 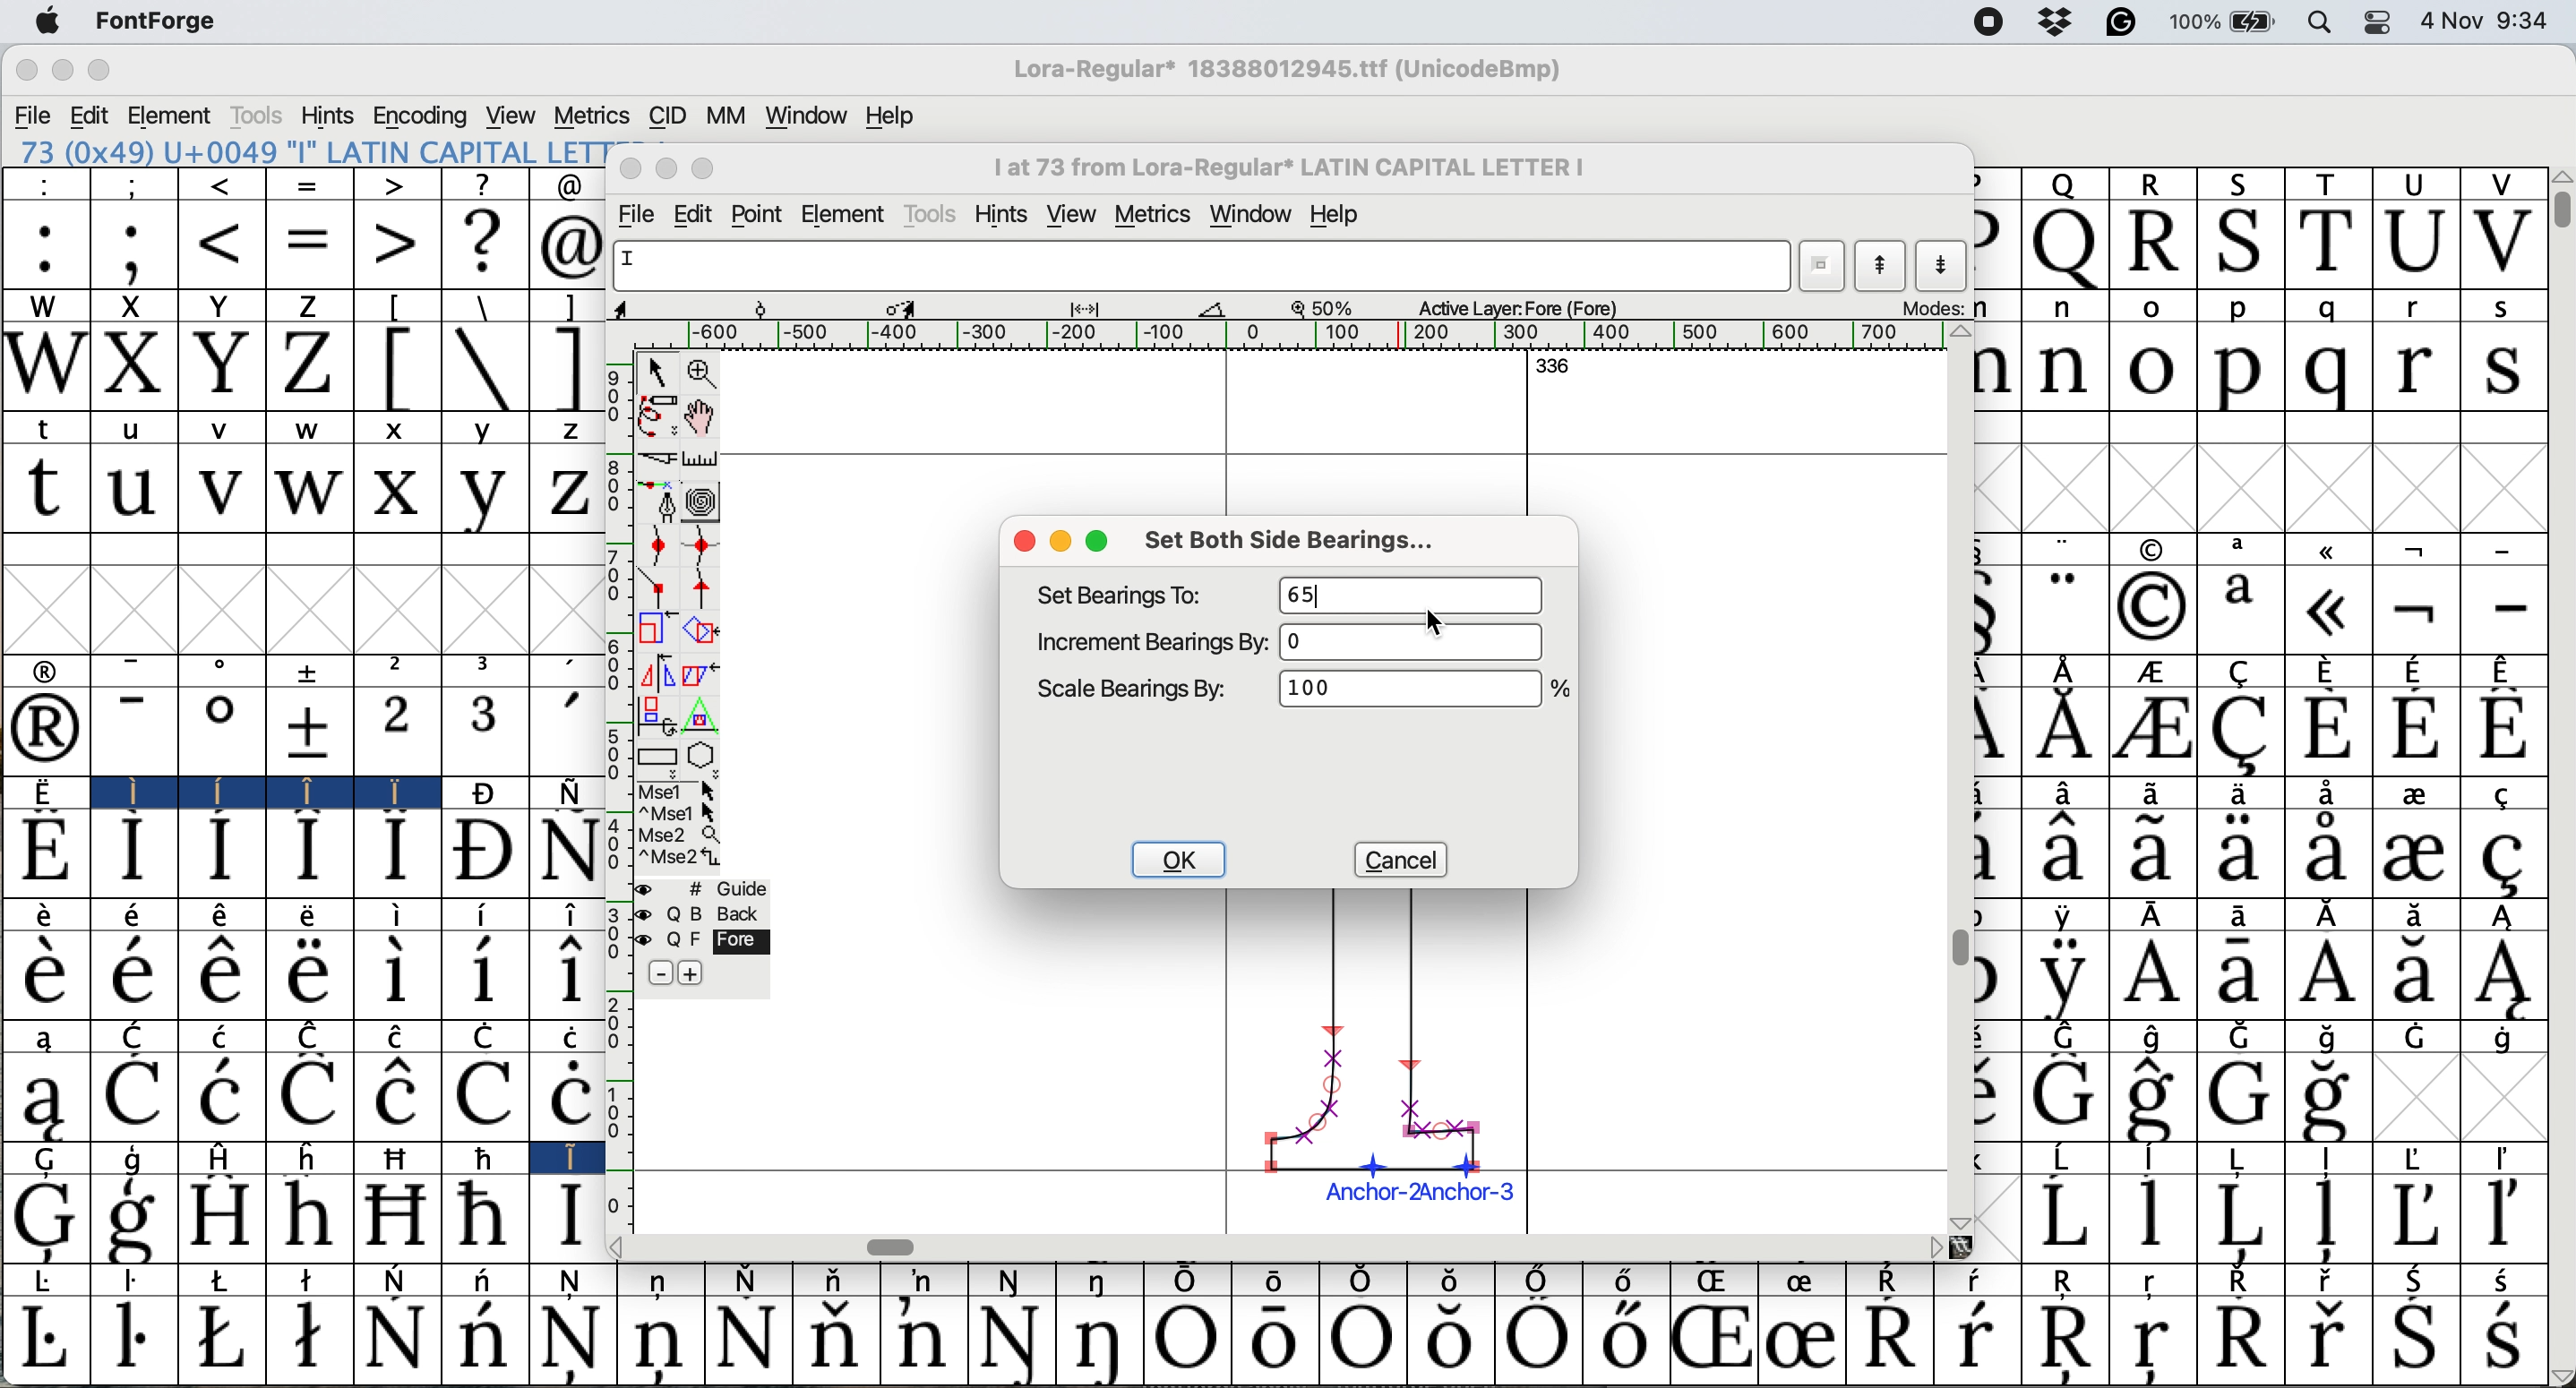 I want to click on 4 Nov 9:34, so click(x=2489, y=21).